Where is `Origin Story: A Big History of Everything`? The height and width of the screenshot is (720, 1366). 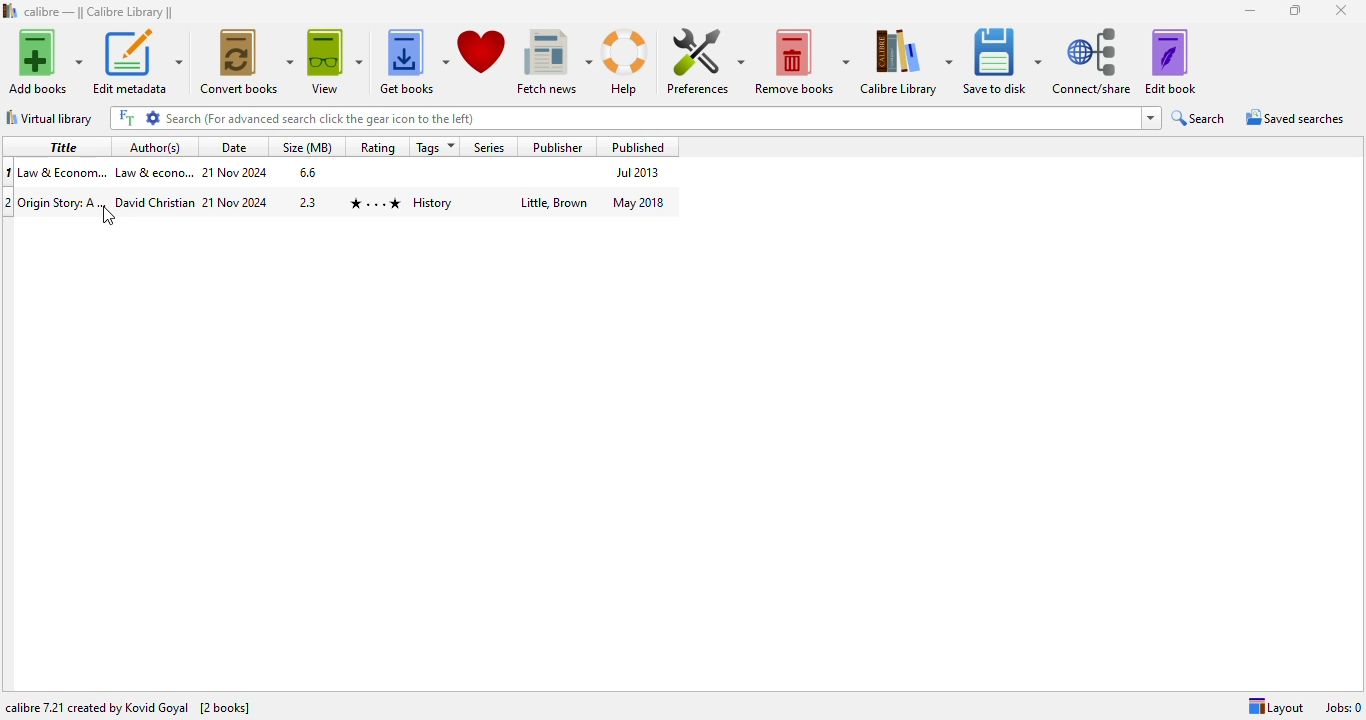
Origin Story: A Big History of Everything is located at coordinates (62, 205).